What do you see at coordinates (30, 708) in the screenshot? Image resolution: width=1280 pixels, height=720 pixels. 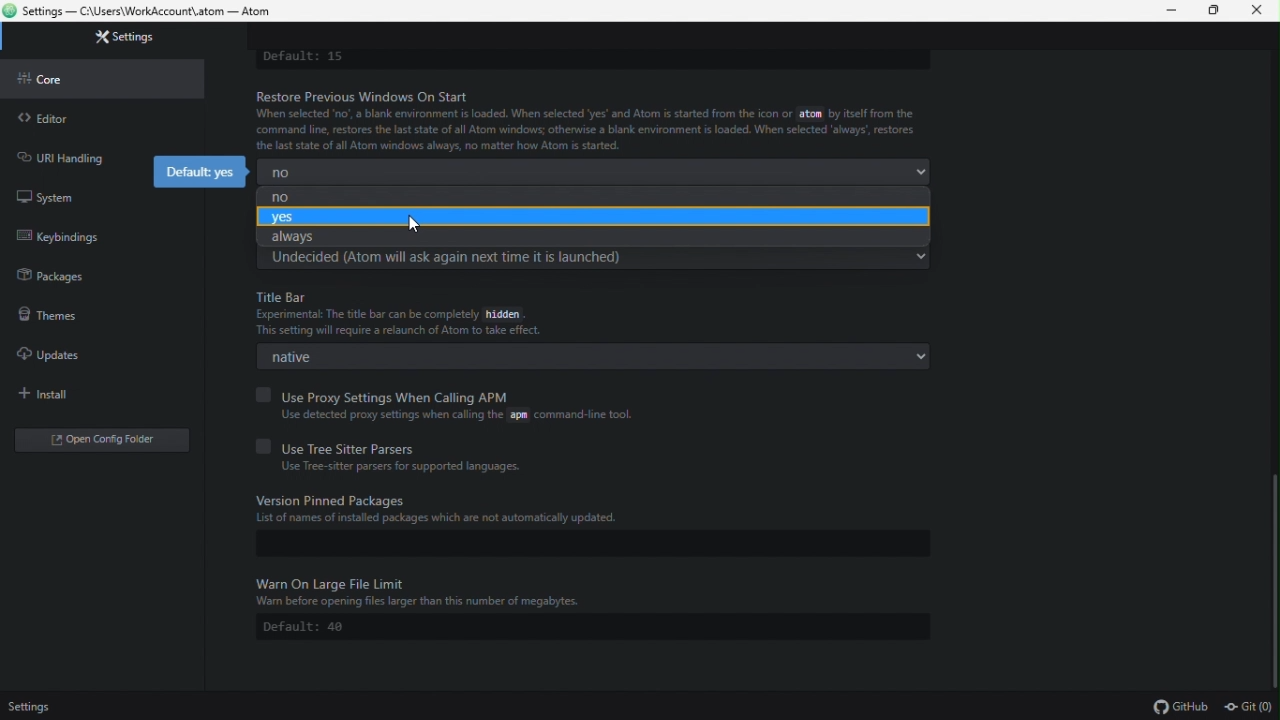 I see `settings` at bounding box center [30, 708].